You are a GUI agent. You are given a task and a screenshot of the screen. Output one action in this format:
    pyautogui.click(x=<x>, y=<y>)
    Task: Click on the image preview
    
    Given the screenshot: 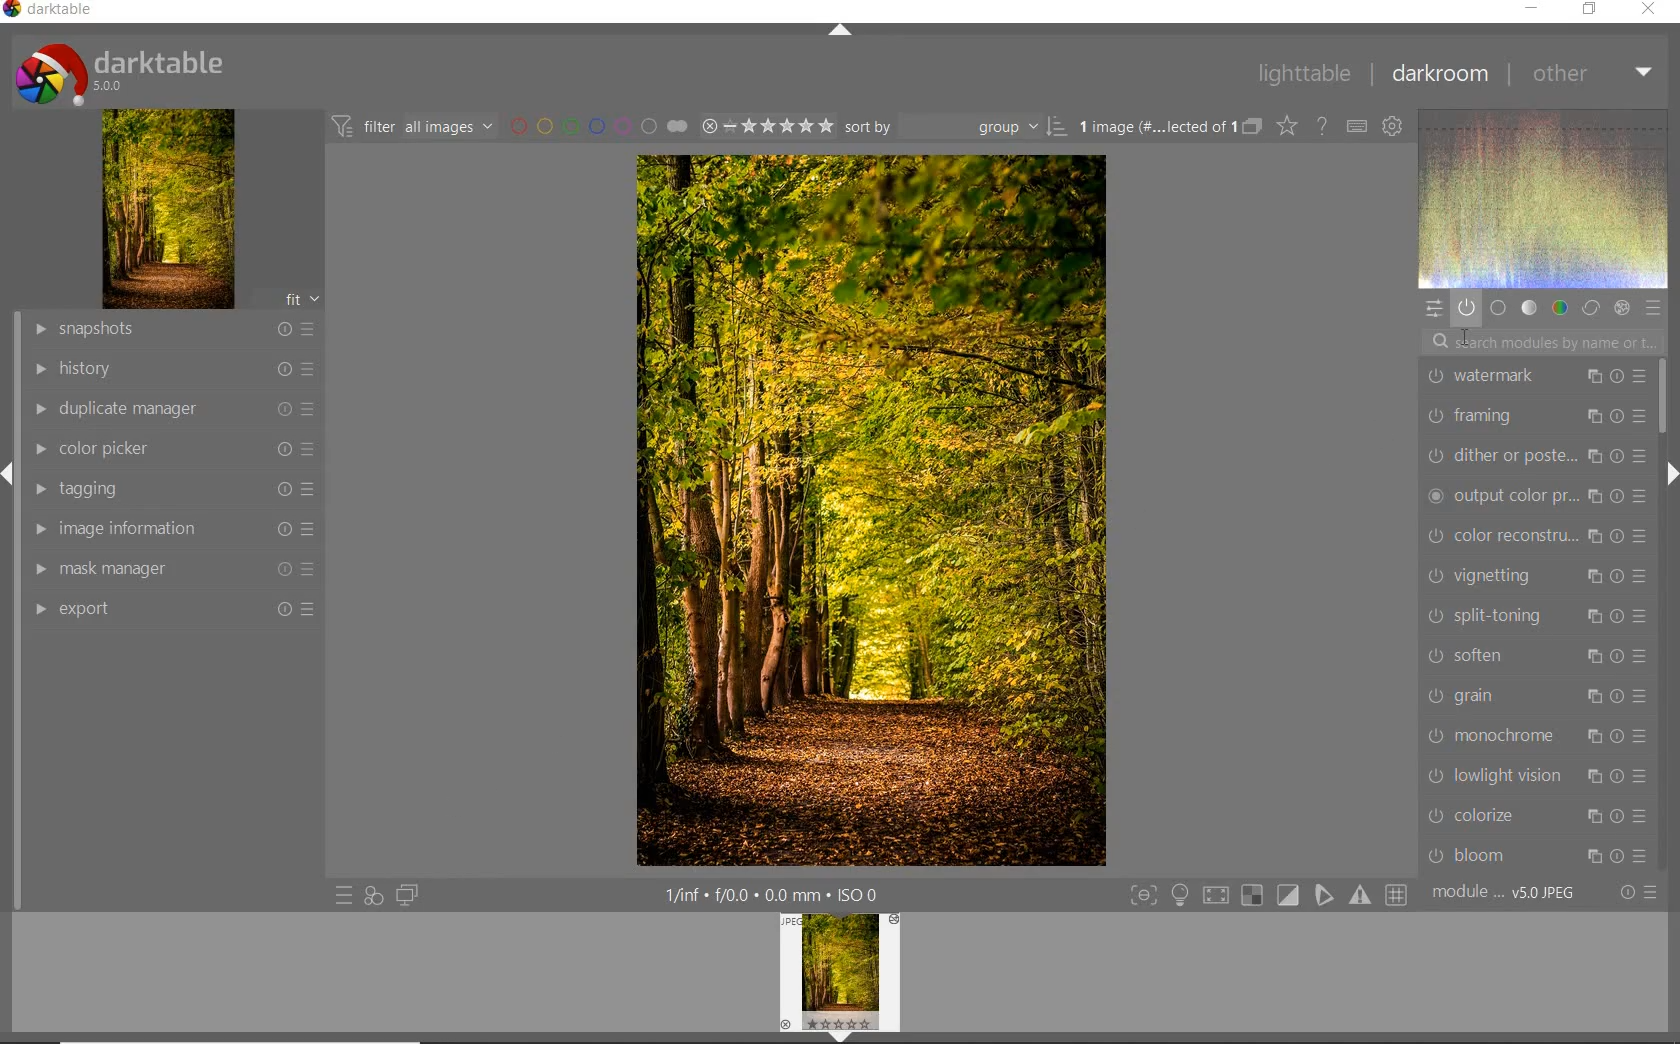 What is the action you would take?
    pyautogui.click(x=839, y=979)
    